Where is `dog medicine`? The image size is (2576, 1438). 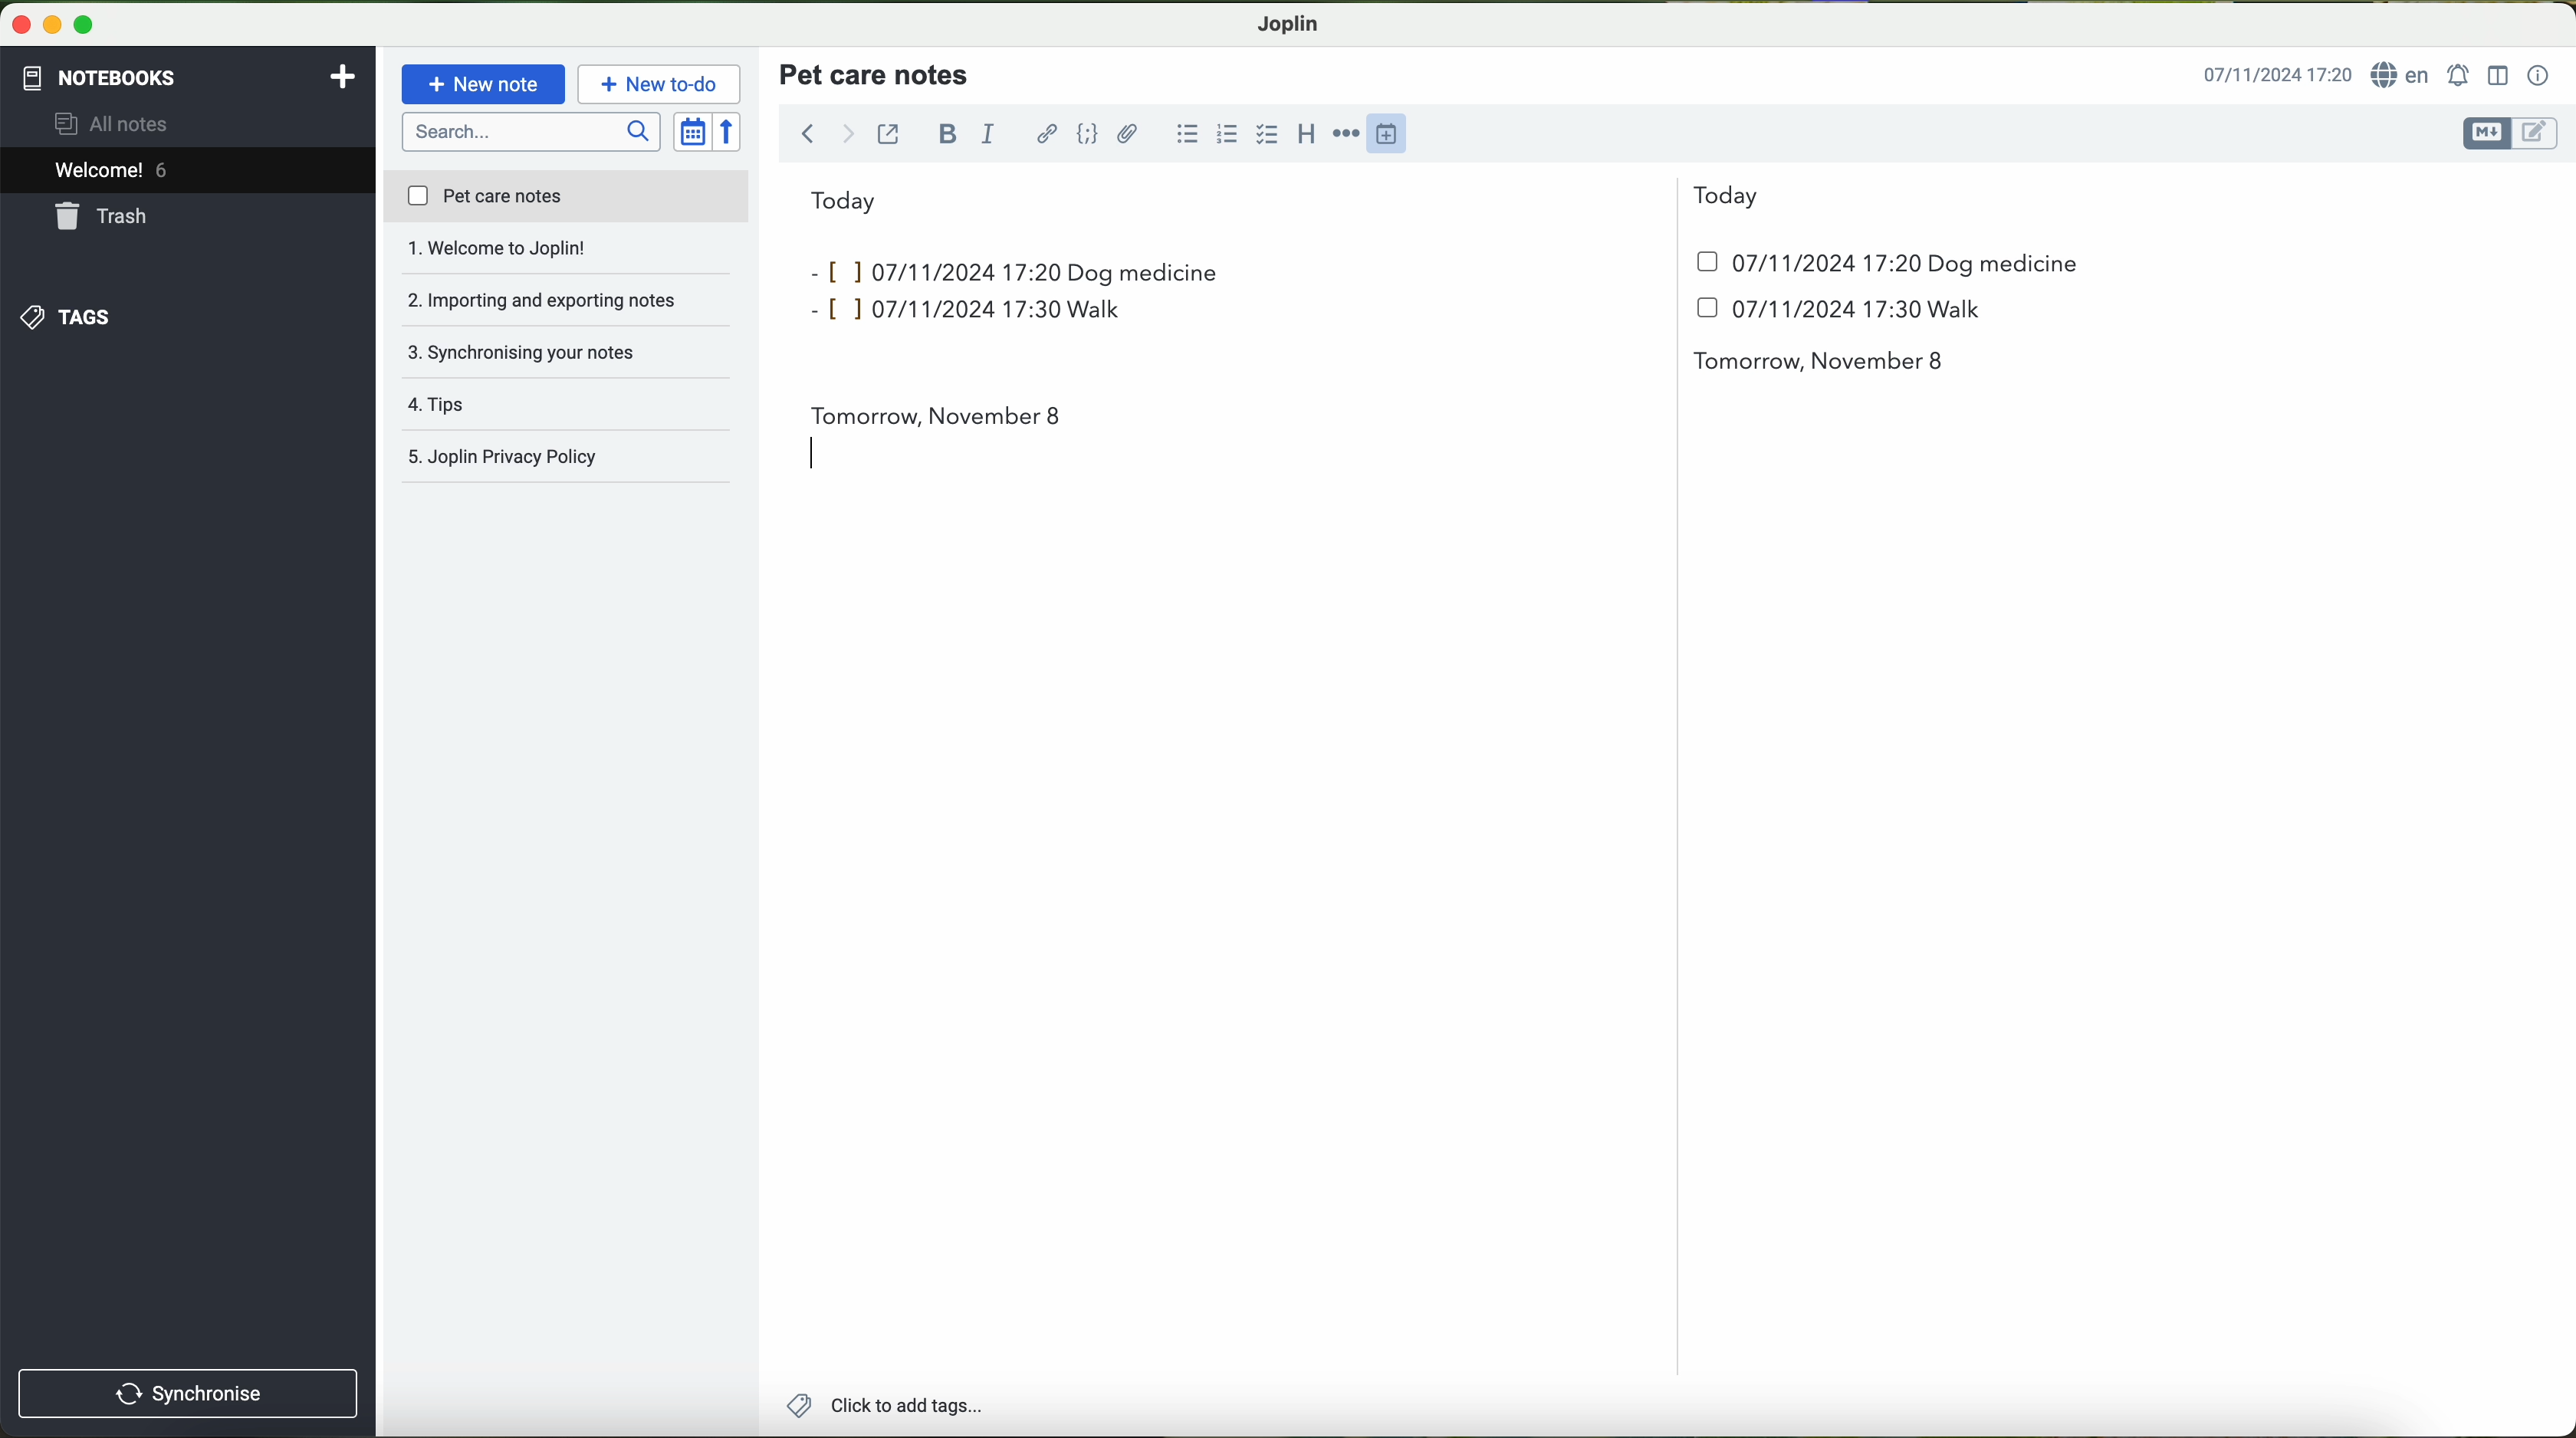
dog medicine is located at coordinates (2004, 265).